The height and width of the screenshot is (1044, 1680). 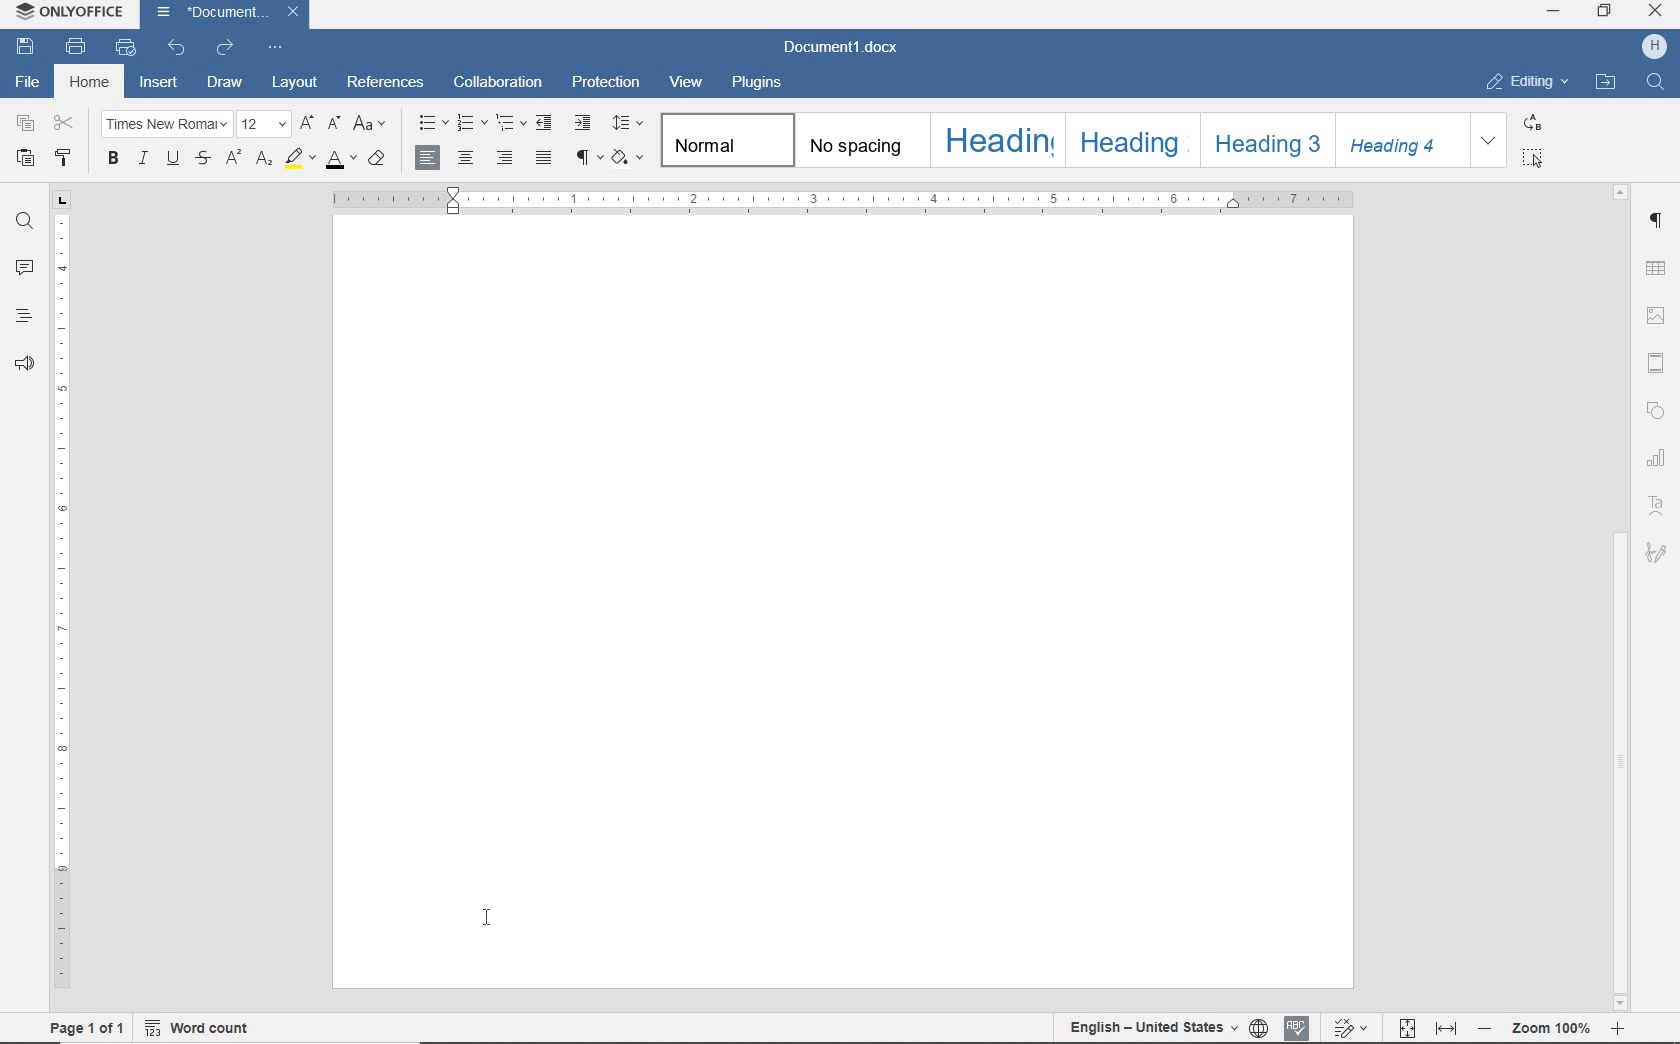 I want to click on ALIGN RIGHT, so click(x=503, y=157).